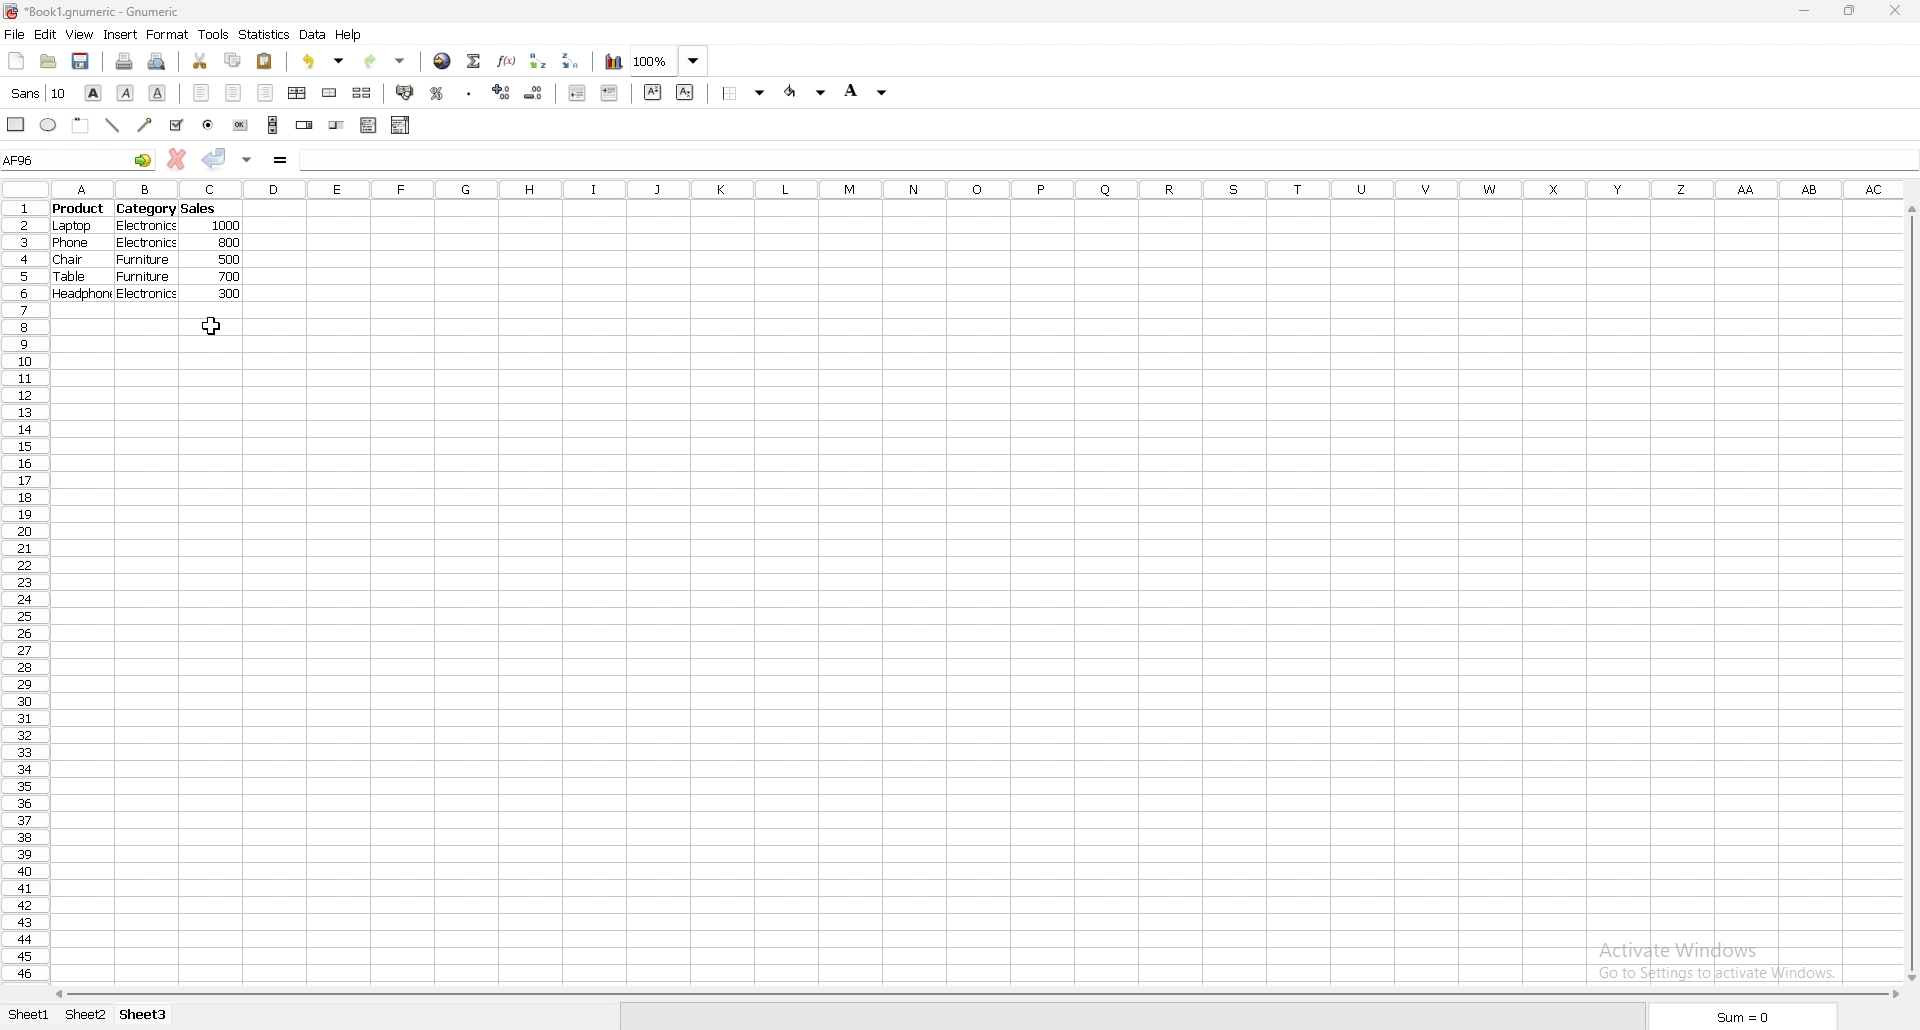 The image size is (1920, 1030). Describe the element at coordinates (298, 93) in the screenshot. I see `centre horizontally` at that location.